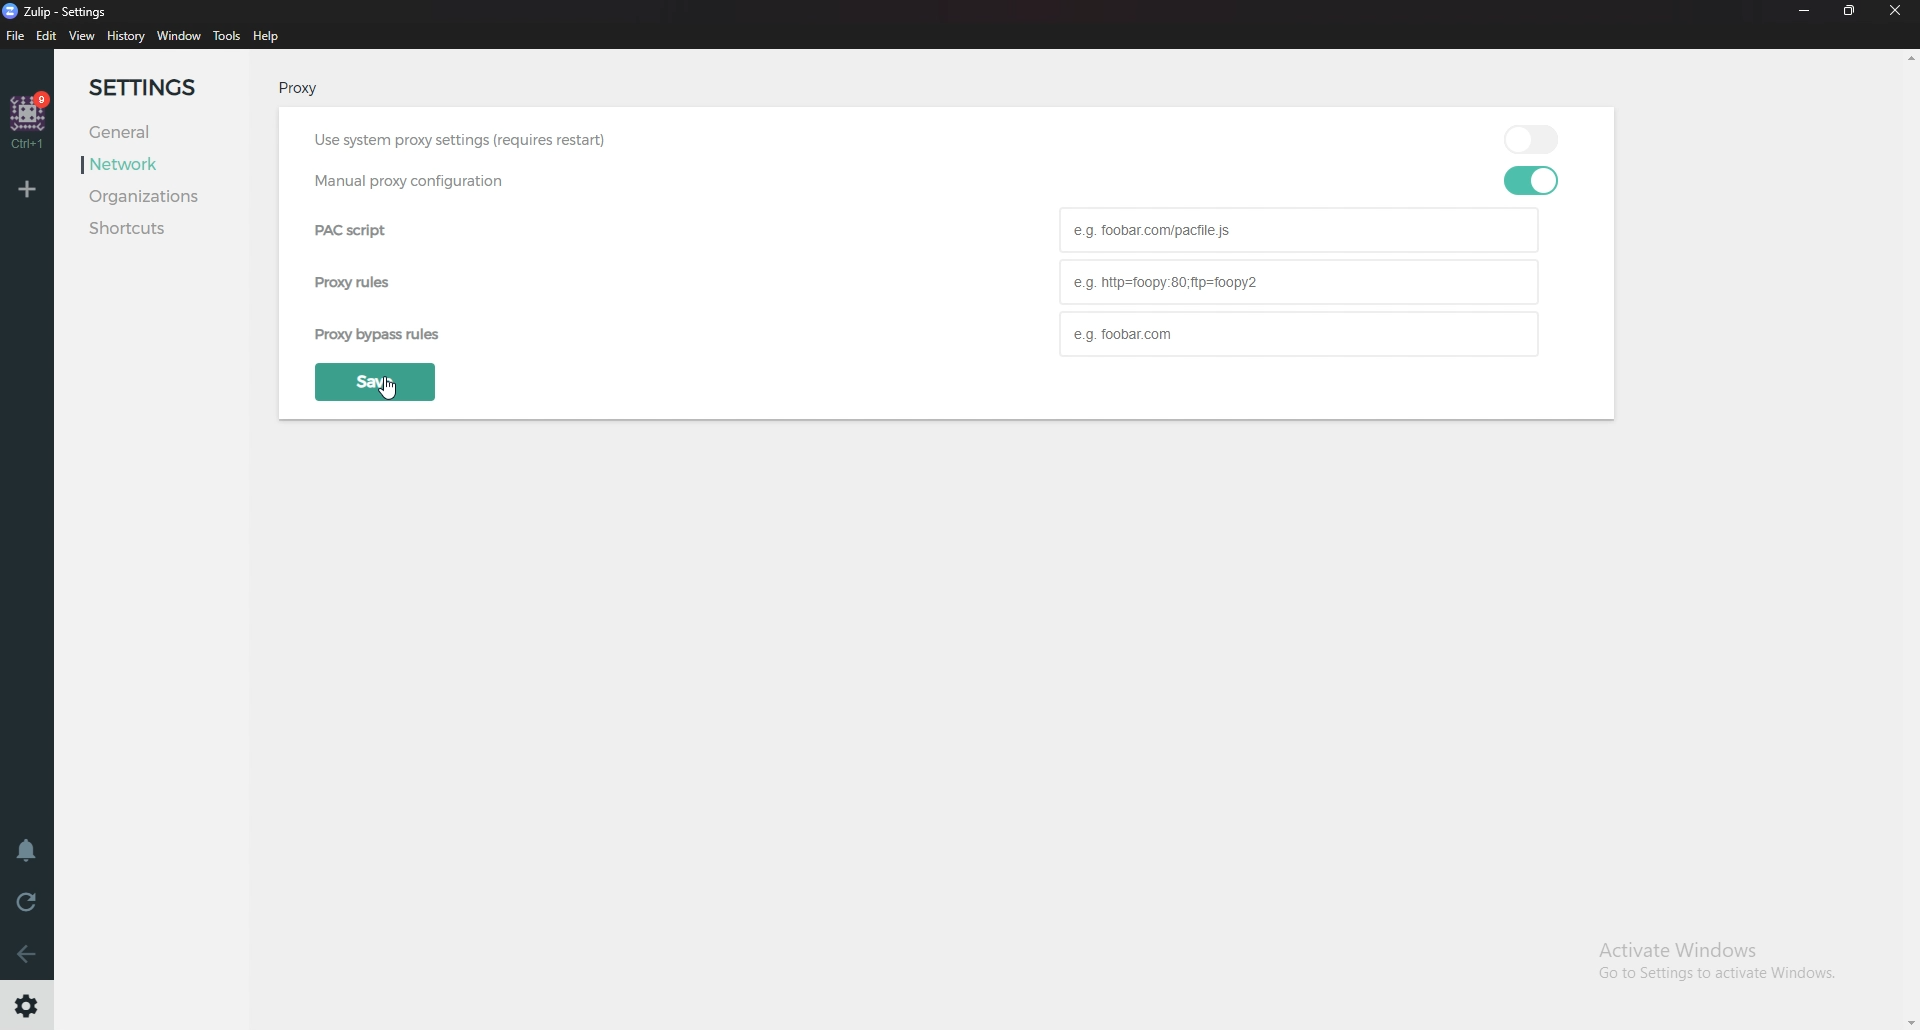 Image resolution: width=1920 pixels, height=1030 pixels. Describe the element at coordinates (160, 228) in the screenshot. I see `Shortcuts` at that location.